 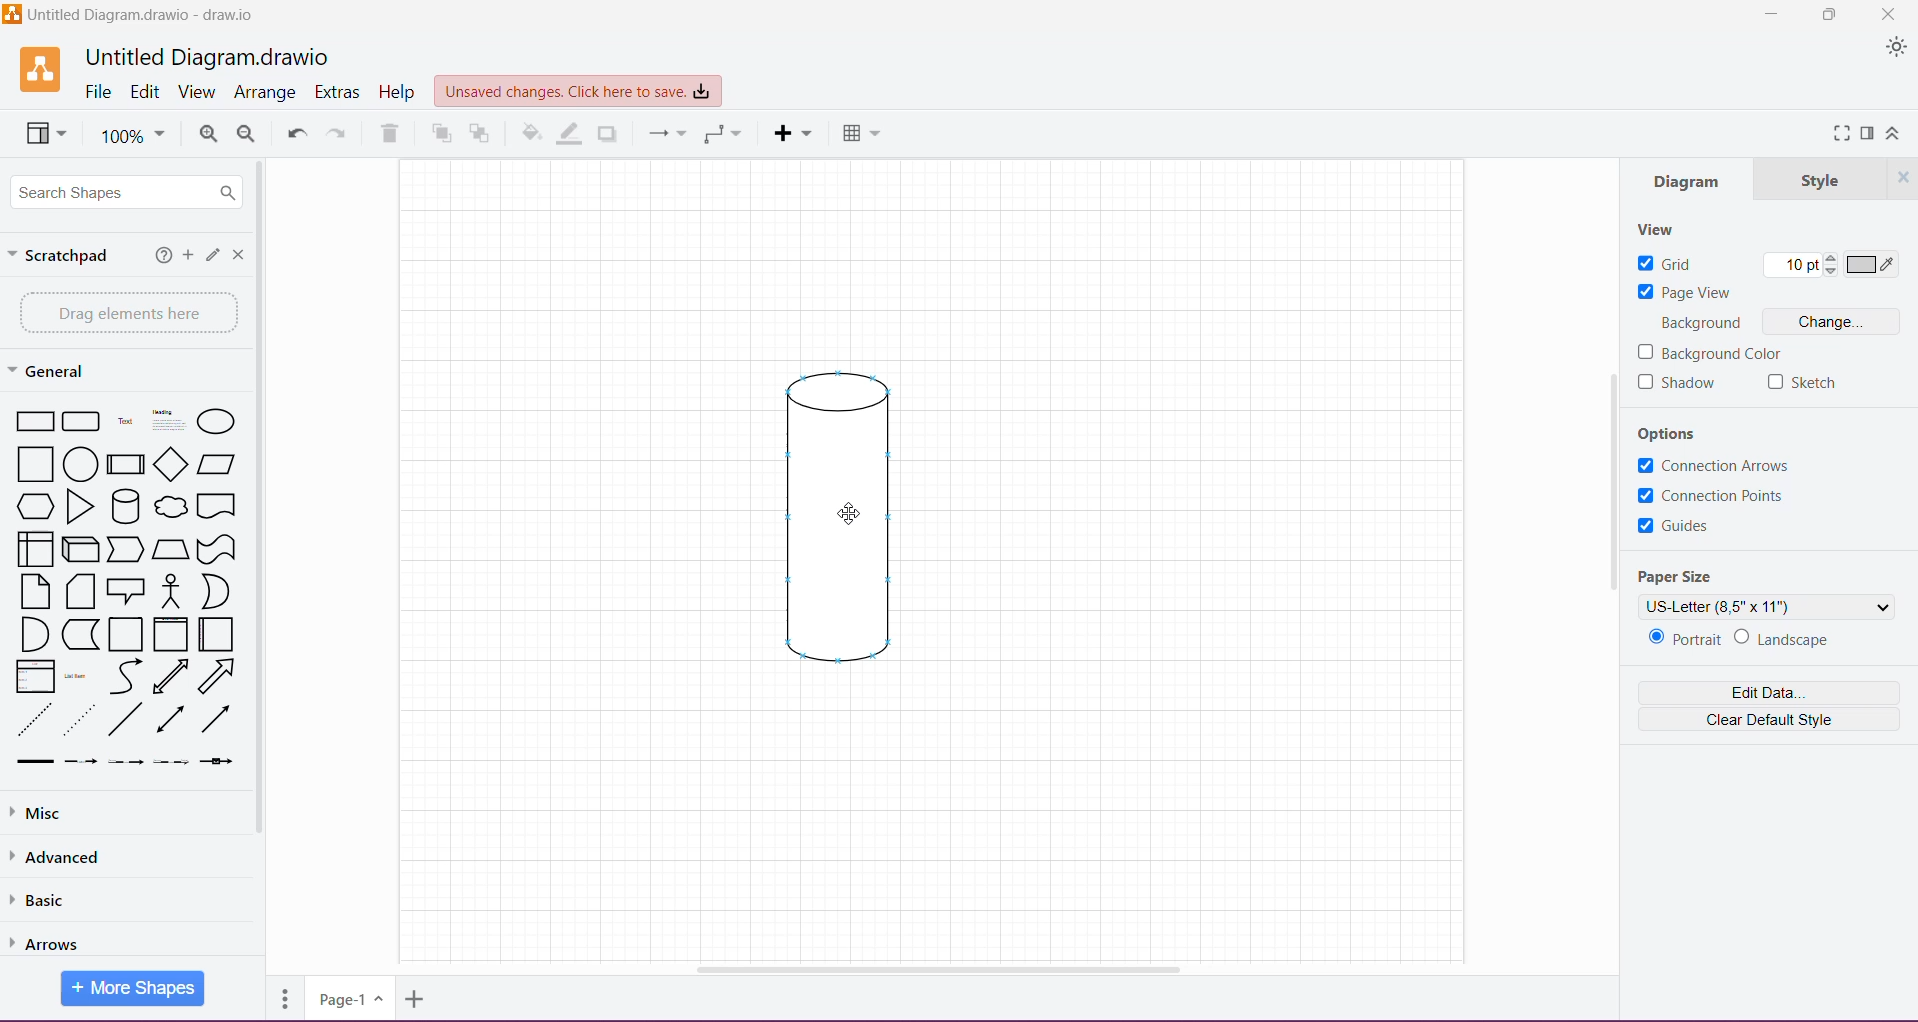 What do you see at coordinates (1894, 133) in the screenshot?
I see `Collapse/Expand` at bounding box center [1894, 133].